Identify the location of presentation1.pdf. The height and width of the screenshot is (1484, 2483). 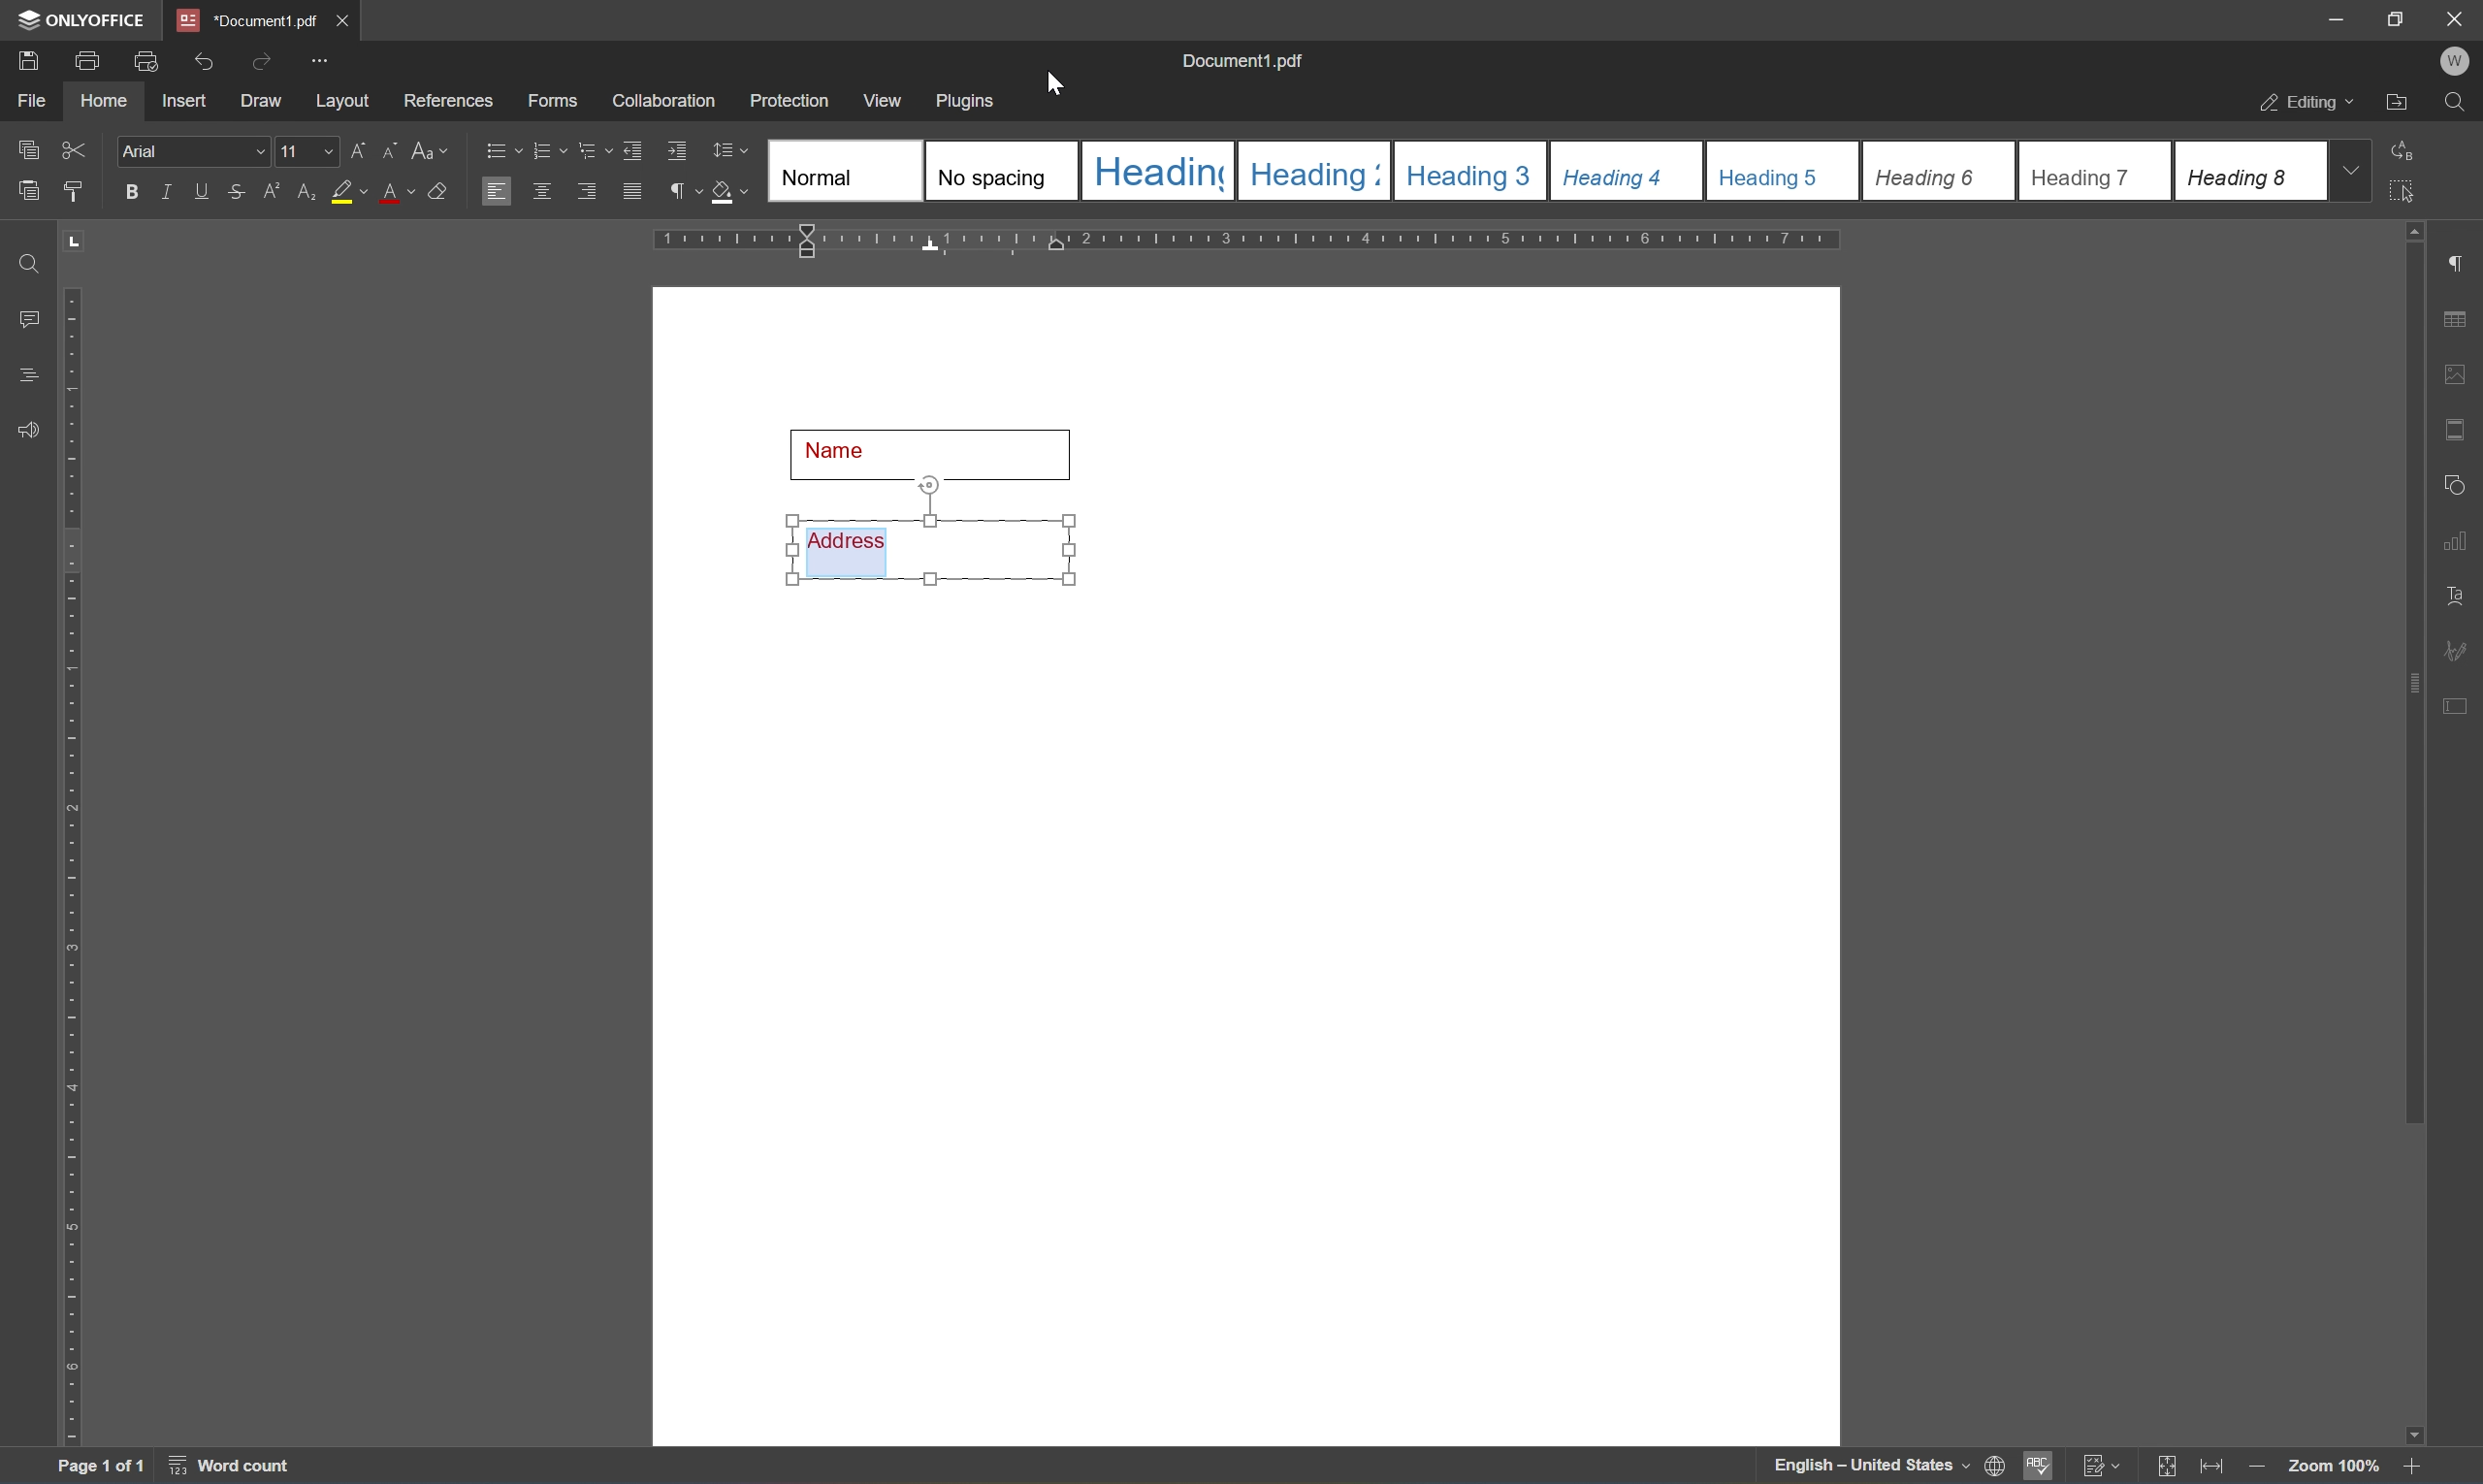
(245, 20).